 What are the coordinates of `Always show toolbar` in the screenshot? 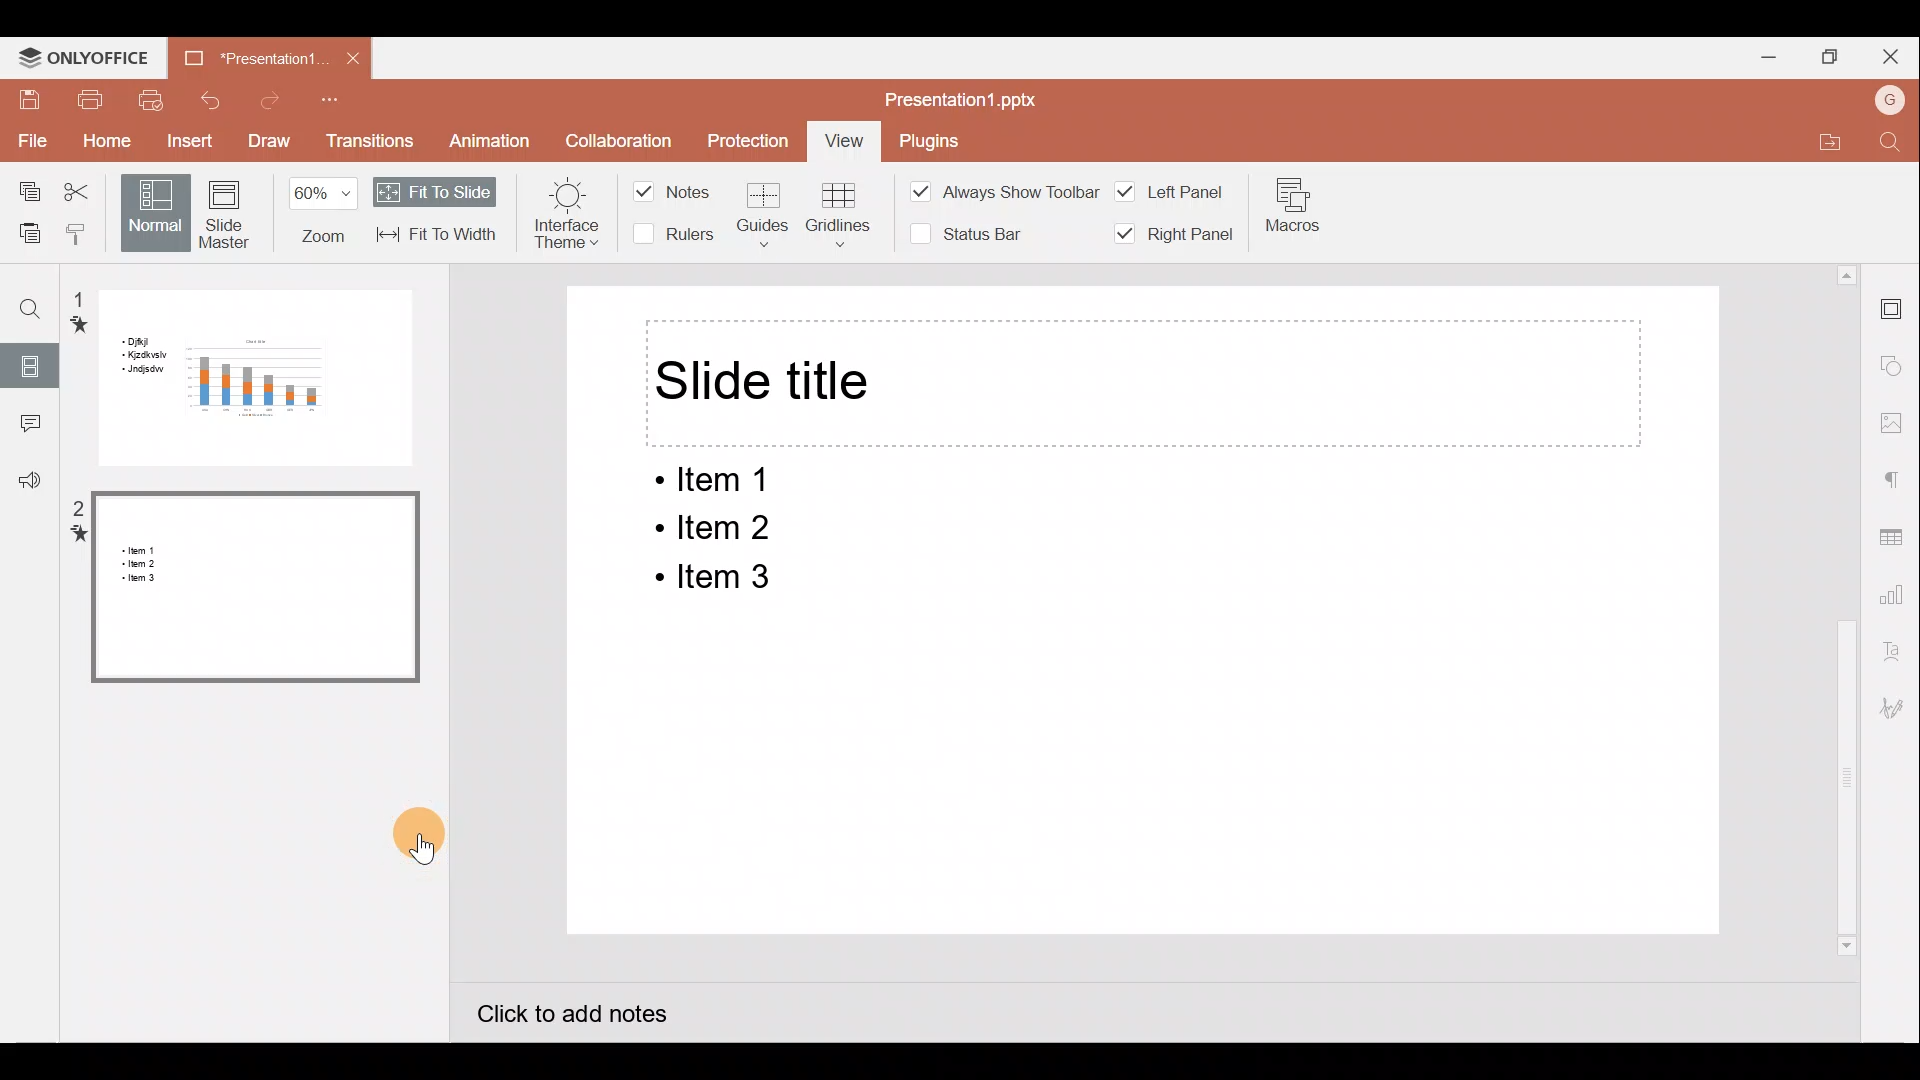 It's located at (1006, 192).